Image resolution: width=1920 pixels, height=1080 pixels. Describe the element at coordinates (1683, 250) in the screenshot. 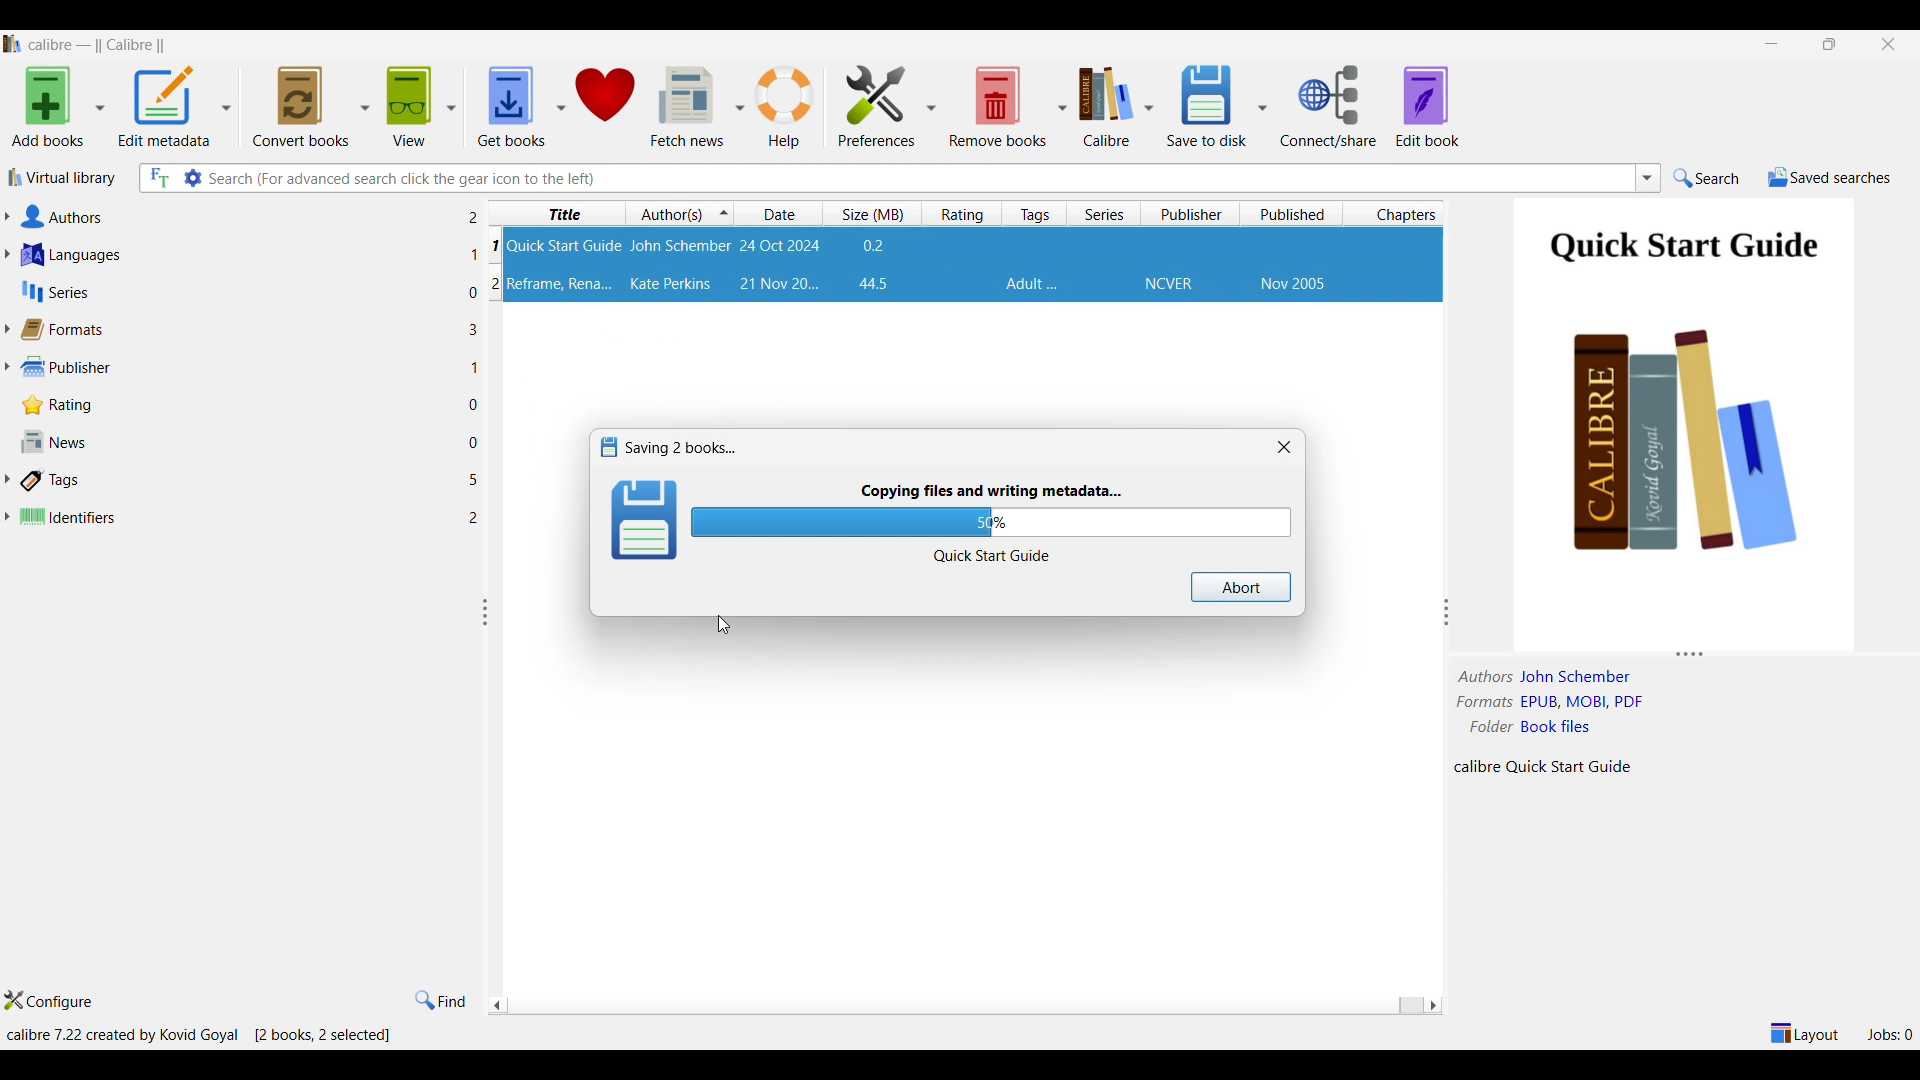

I see `Quick Start Guide` at that location.